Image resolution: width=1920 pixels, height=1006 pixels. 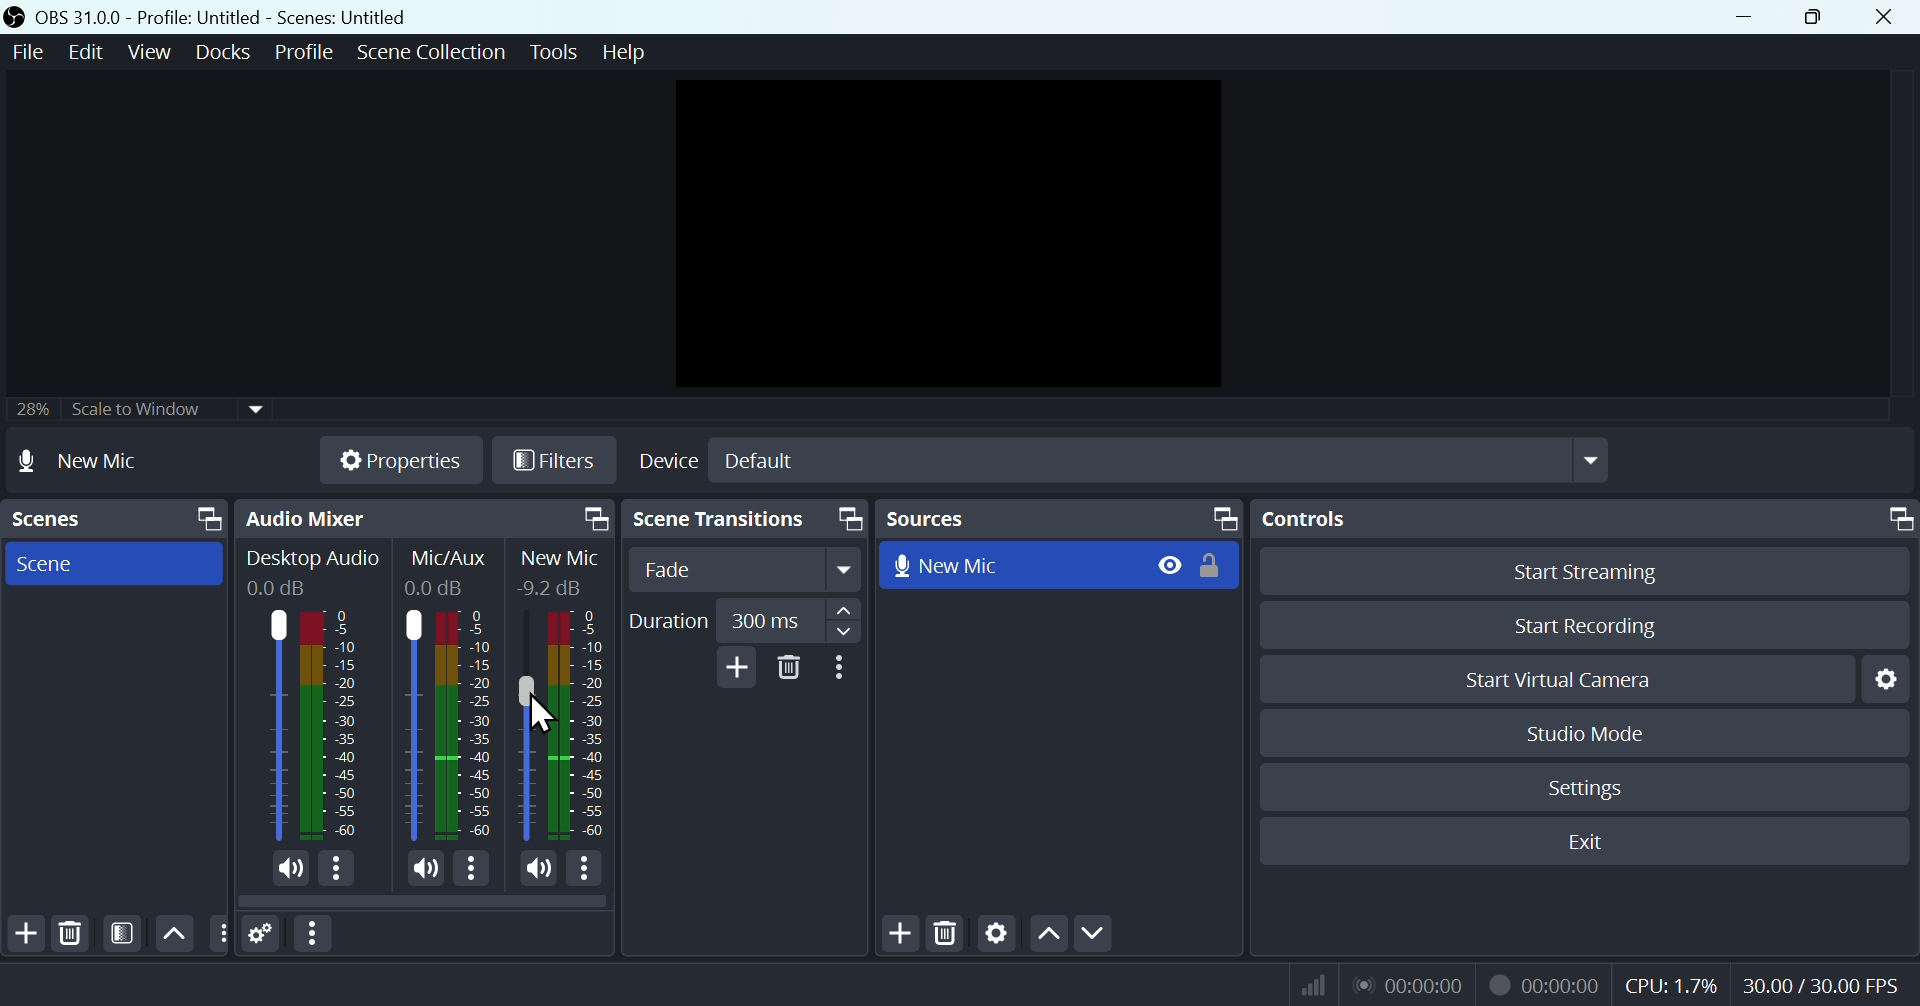 What do you see at coordinates (315, 934) in the screenshot?
I see `More options` at bounding box center [315, 934].